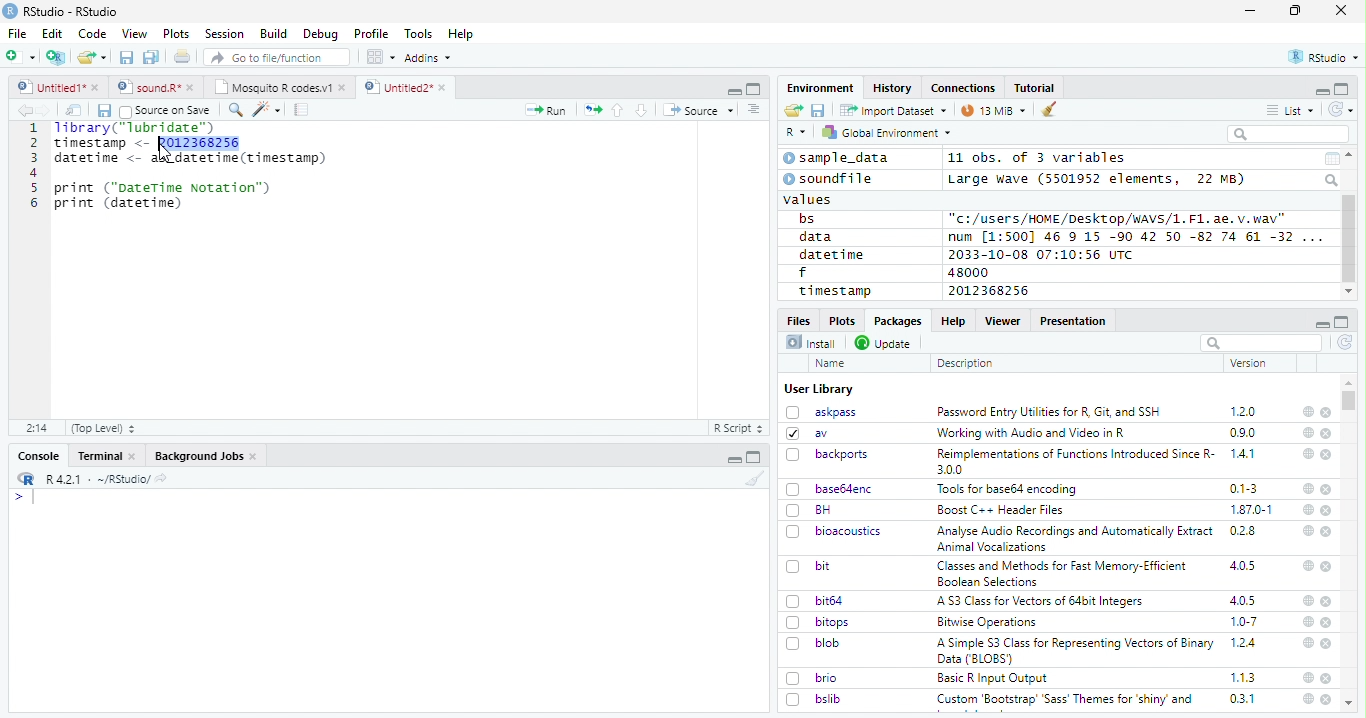 The width and height of the screenshot is (1366, 718). What do you see at coordinates (800, 319) in the screenshot?
I see `Files` at bounding box center [800, 319].